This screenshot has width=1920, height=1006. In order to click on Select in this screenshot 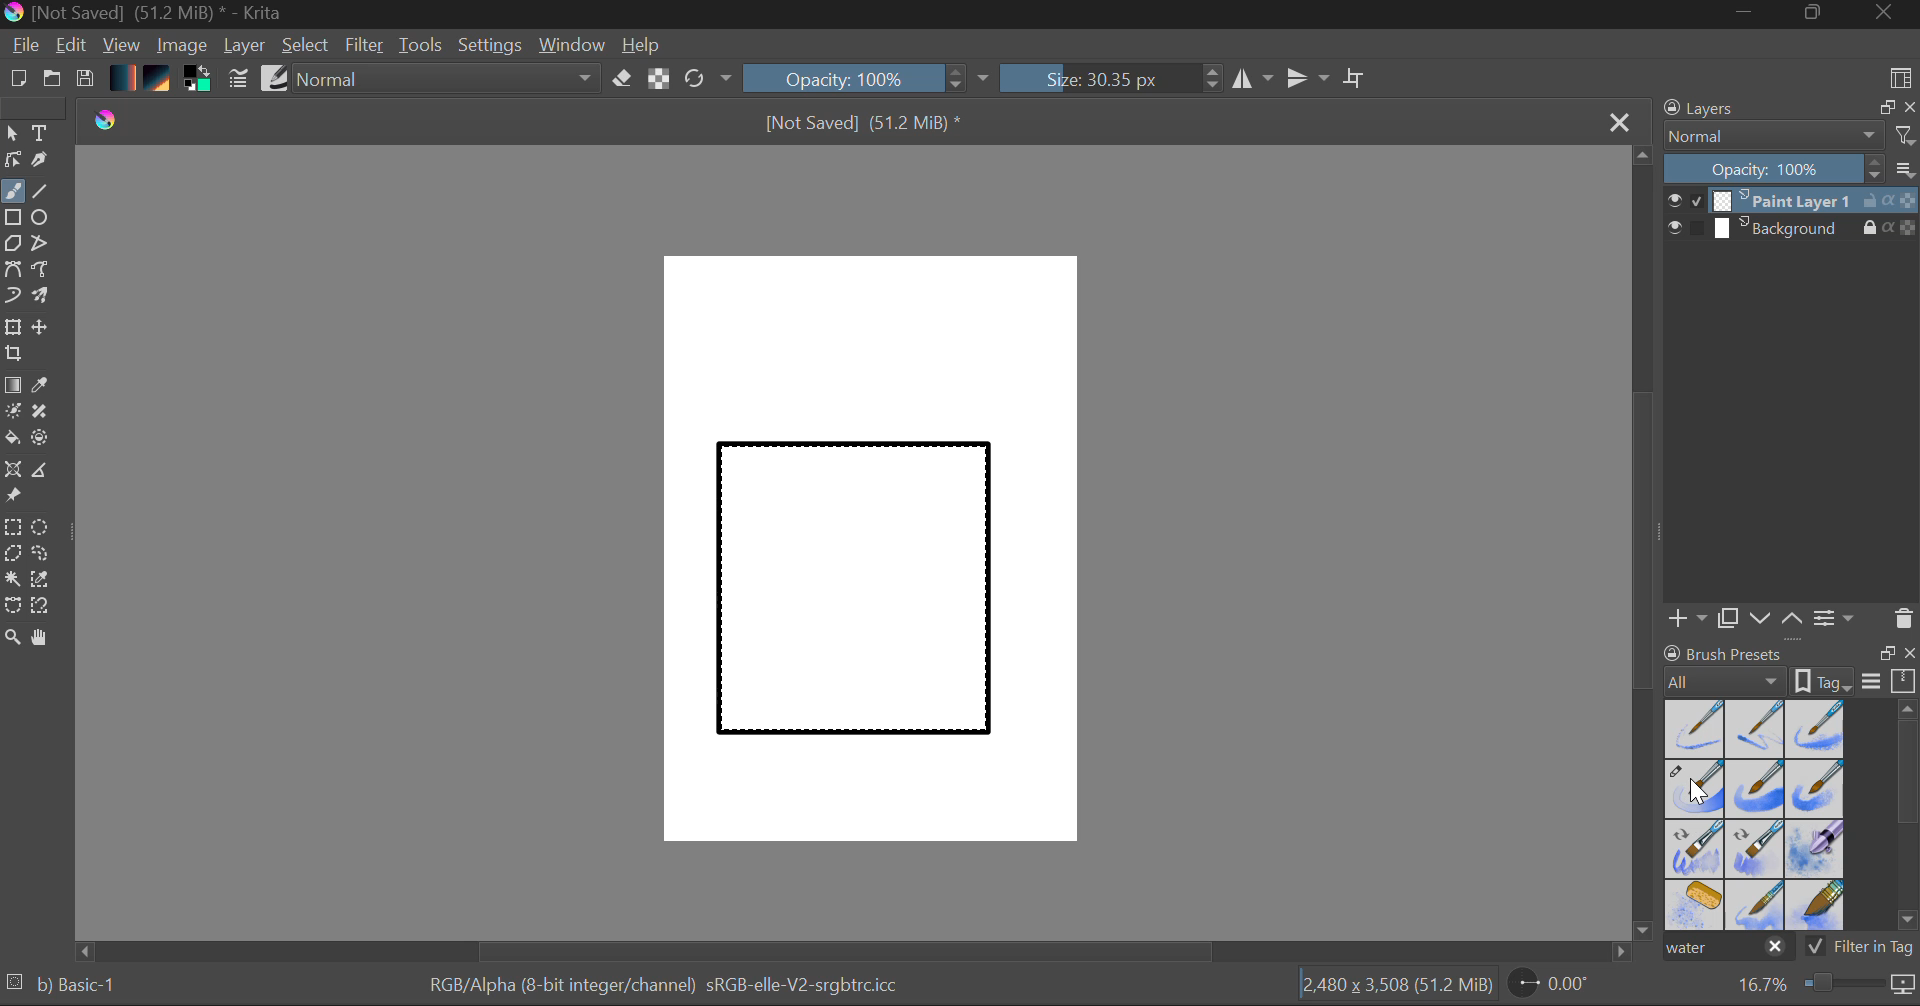, I will do `click(307, 46)`.